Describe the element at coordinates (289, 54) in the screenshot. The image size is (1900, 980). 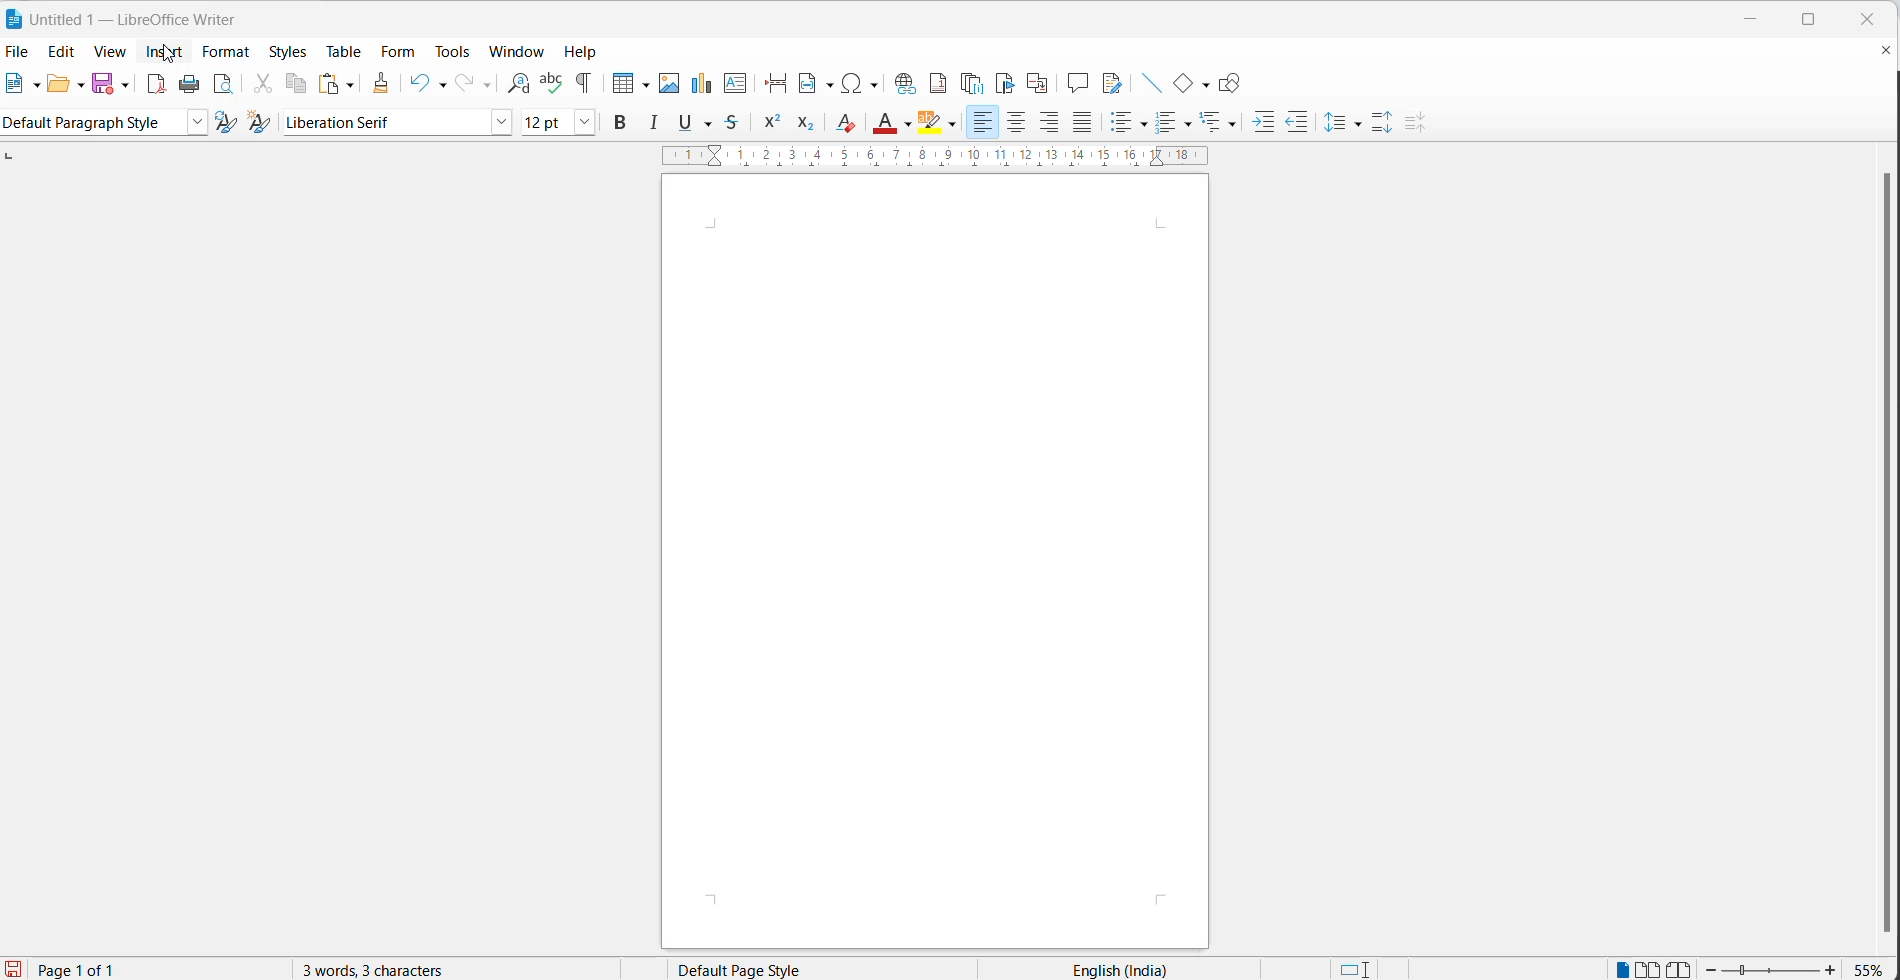
I see `styles` at that location.